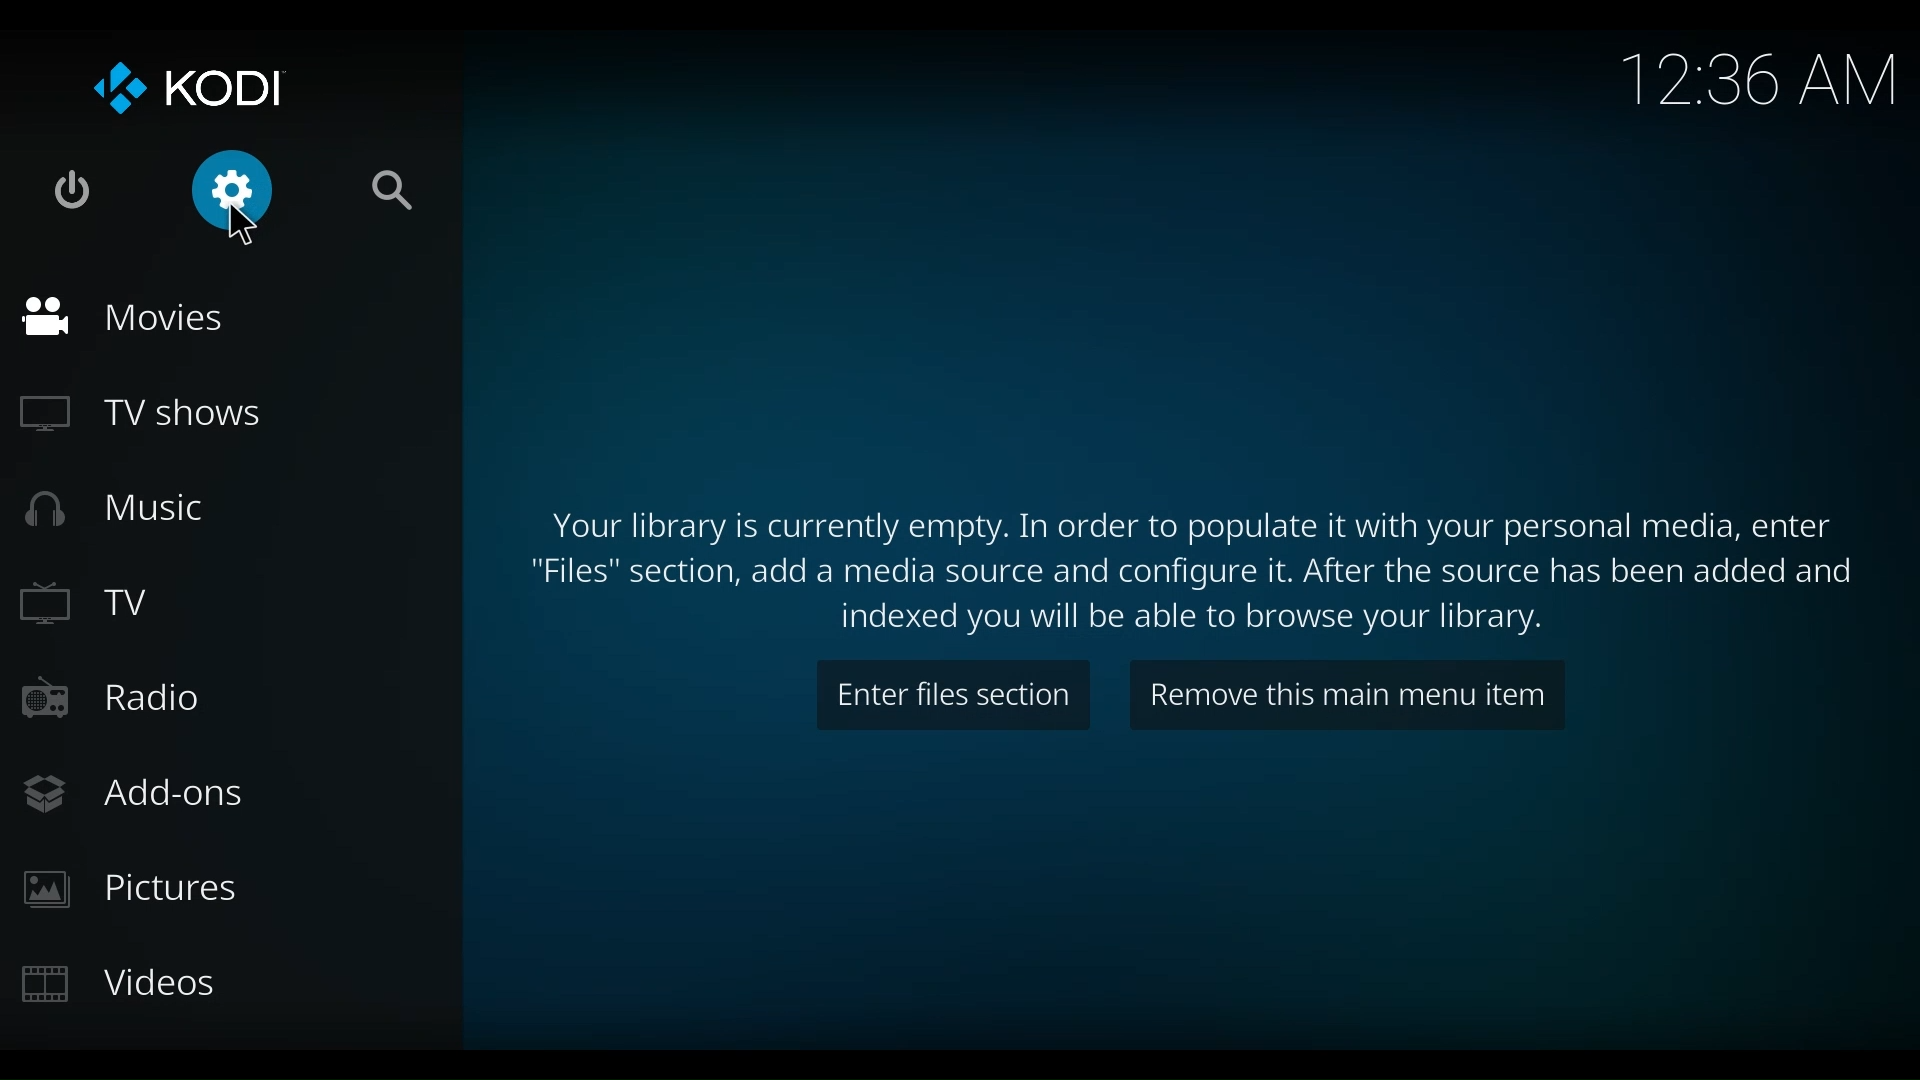  I want to click on Settings, so click(241, 202).